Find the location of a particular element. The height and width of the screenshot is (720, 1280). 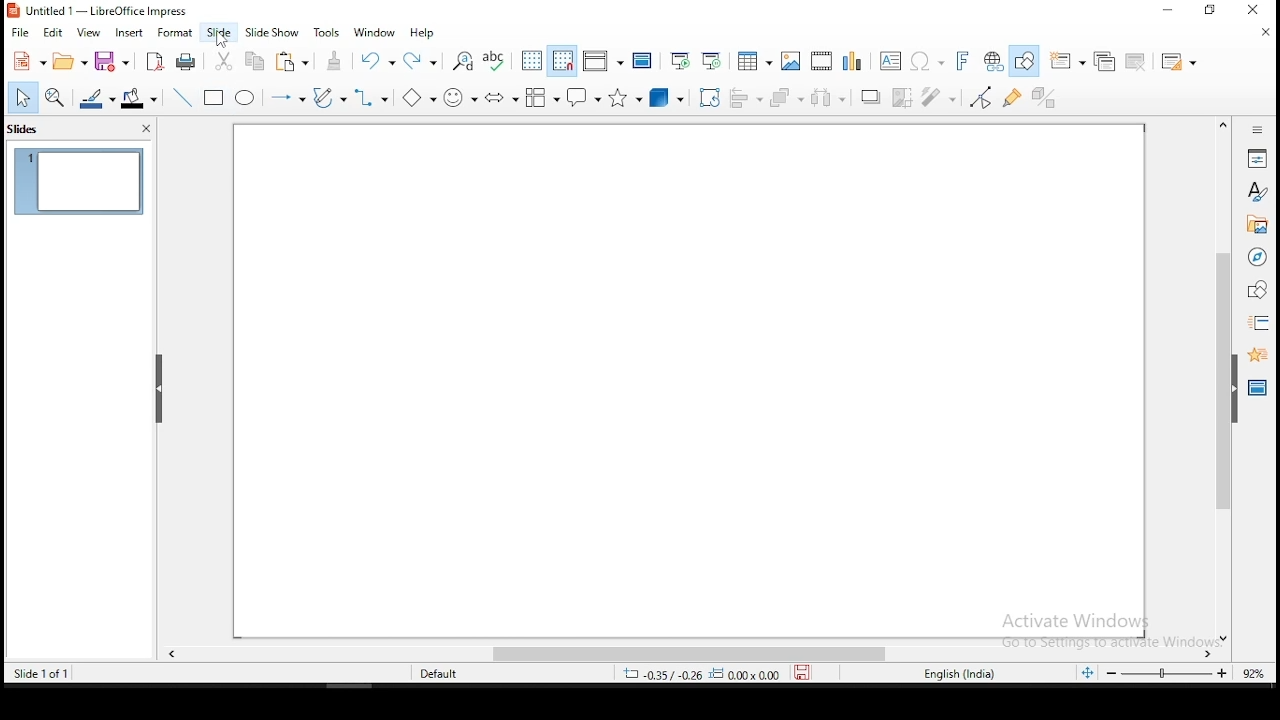

line is located at coordinates (183, 94).